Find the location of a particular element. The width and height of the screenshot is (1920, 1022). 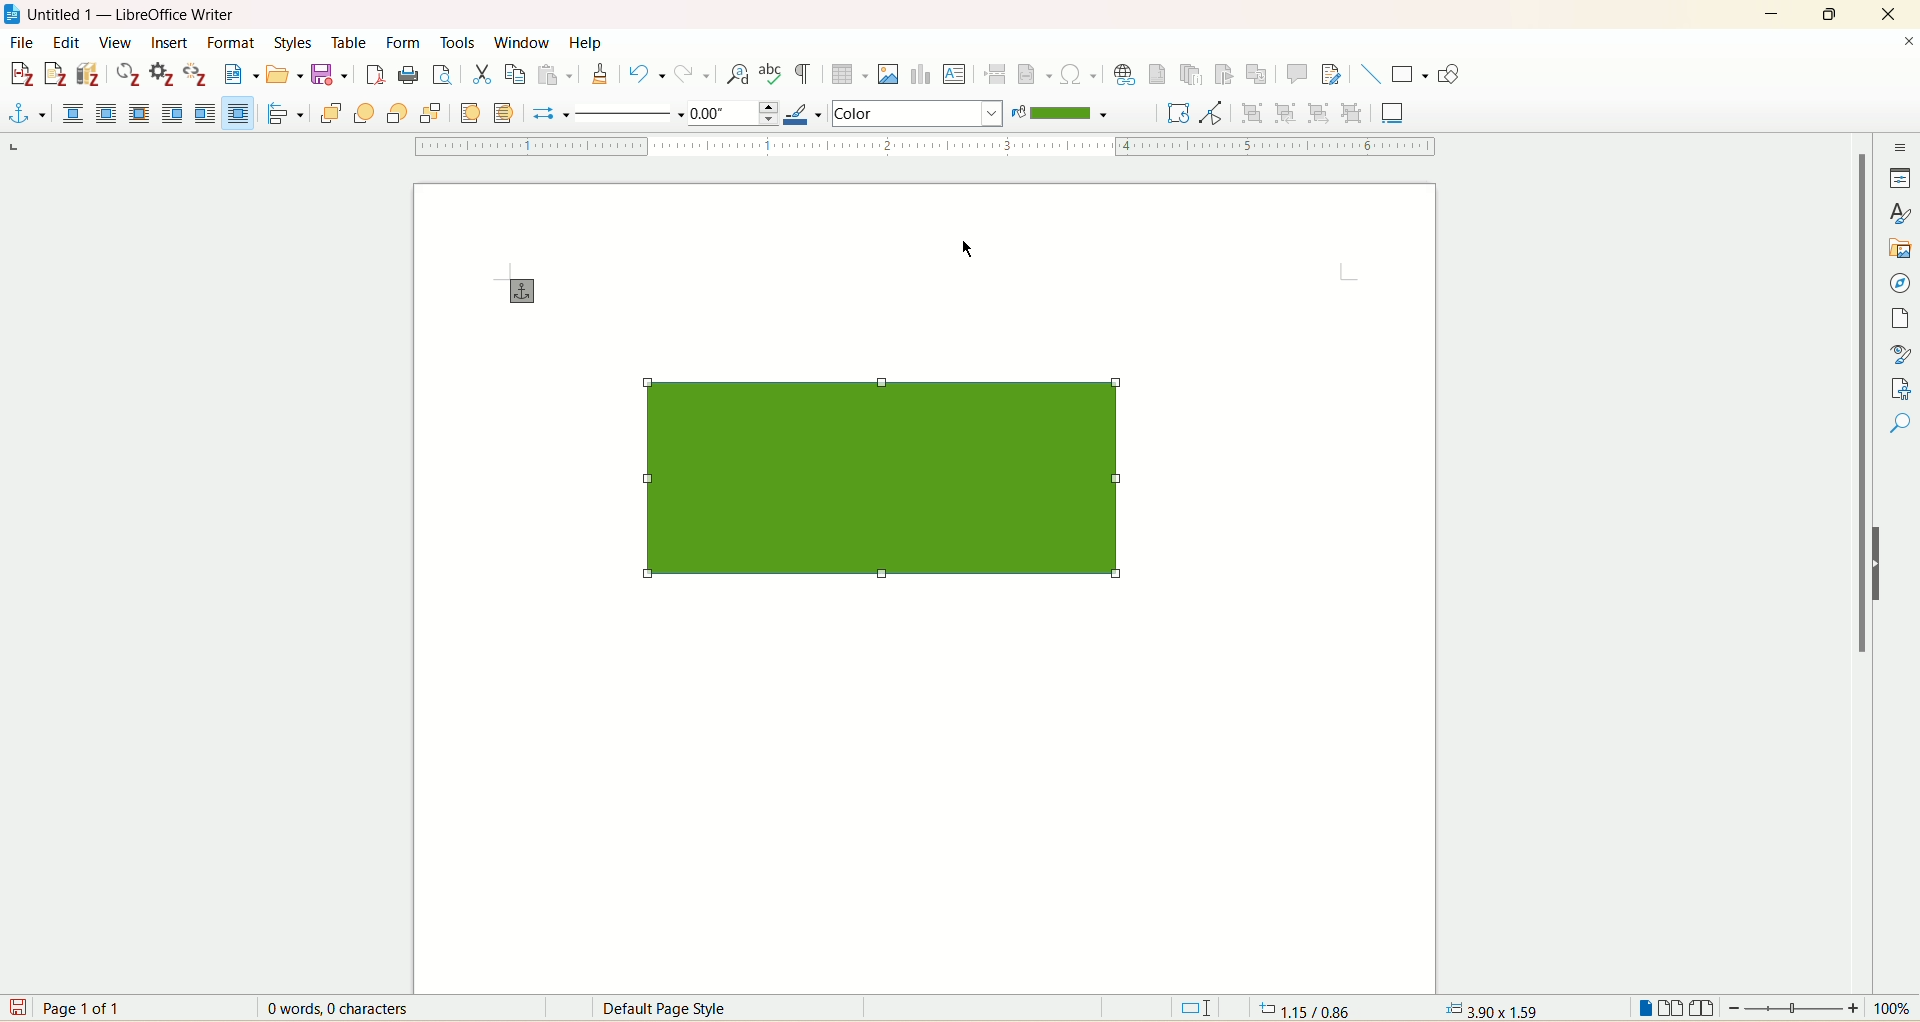

send to back is located at coordinates (428, 112).